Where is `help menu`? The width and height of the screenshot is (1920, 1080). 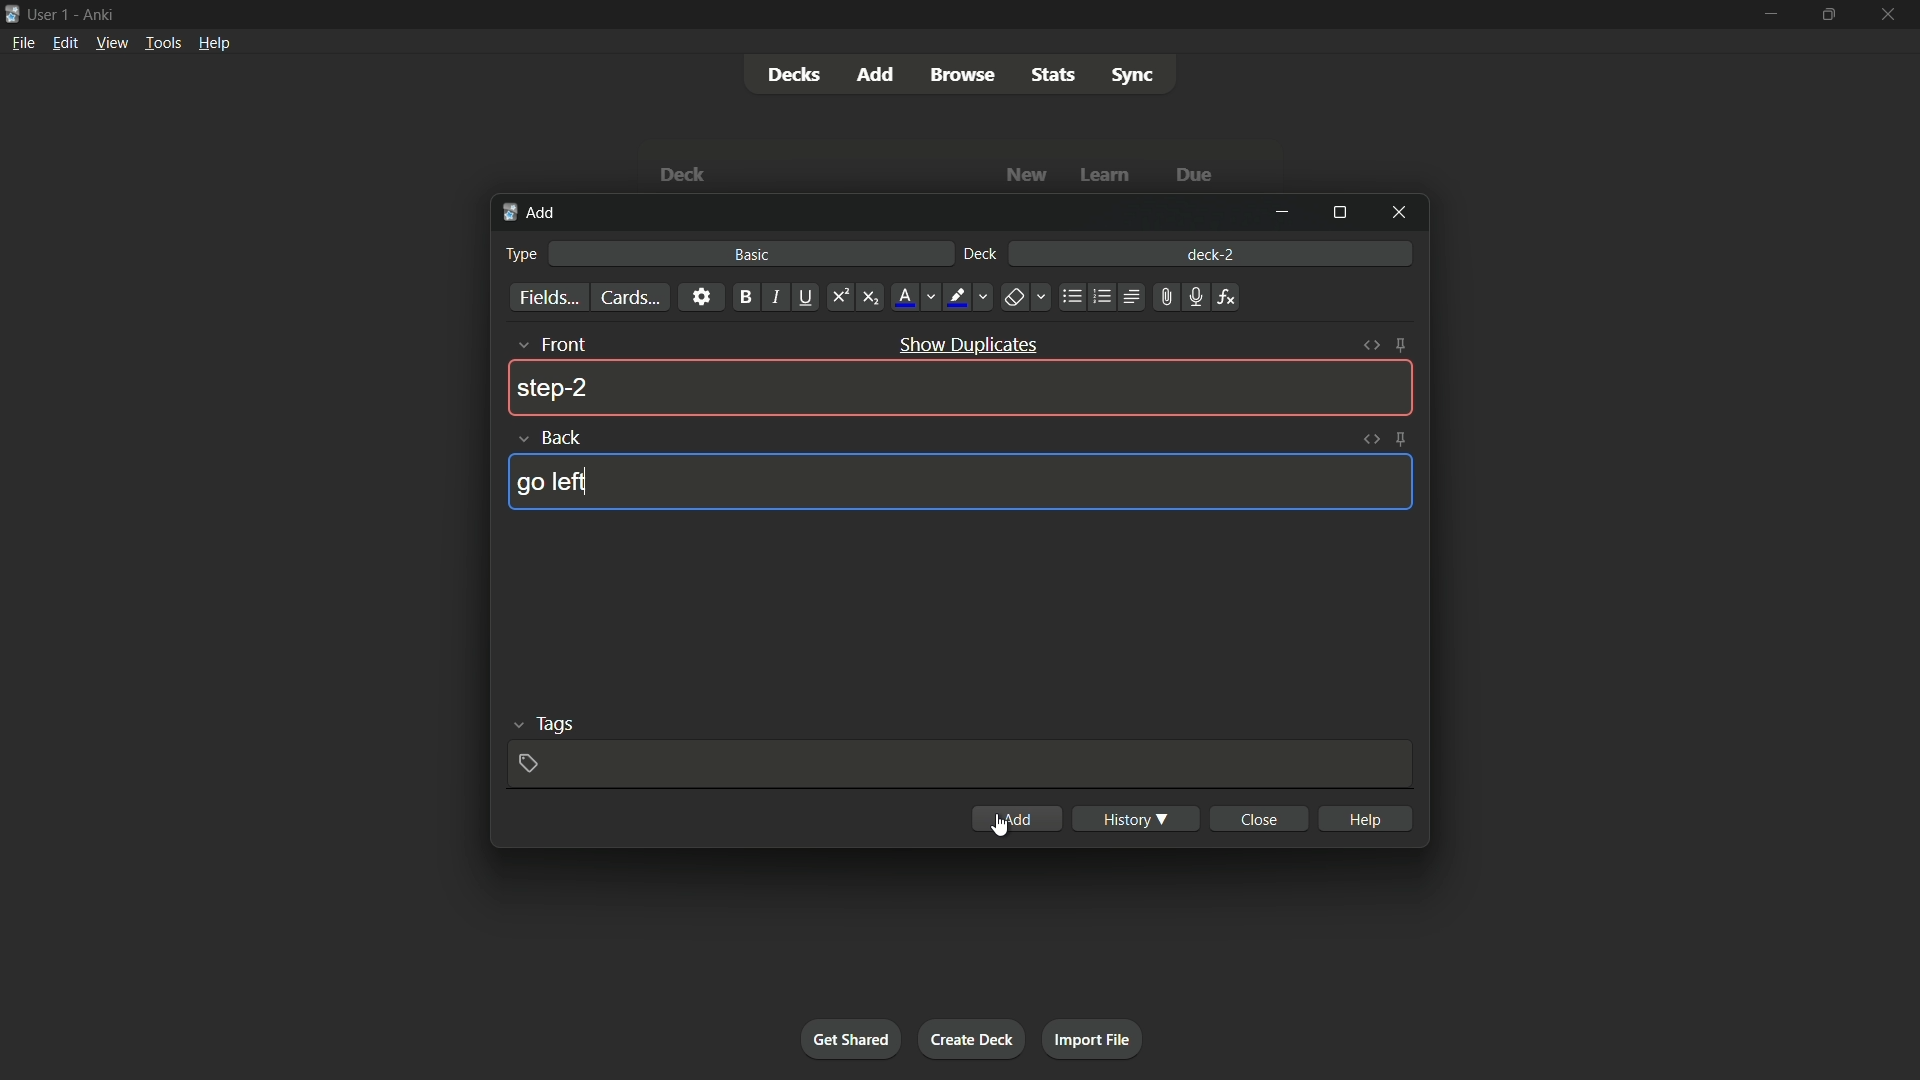
help menu is located at coordinates (215, 42).